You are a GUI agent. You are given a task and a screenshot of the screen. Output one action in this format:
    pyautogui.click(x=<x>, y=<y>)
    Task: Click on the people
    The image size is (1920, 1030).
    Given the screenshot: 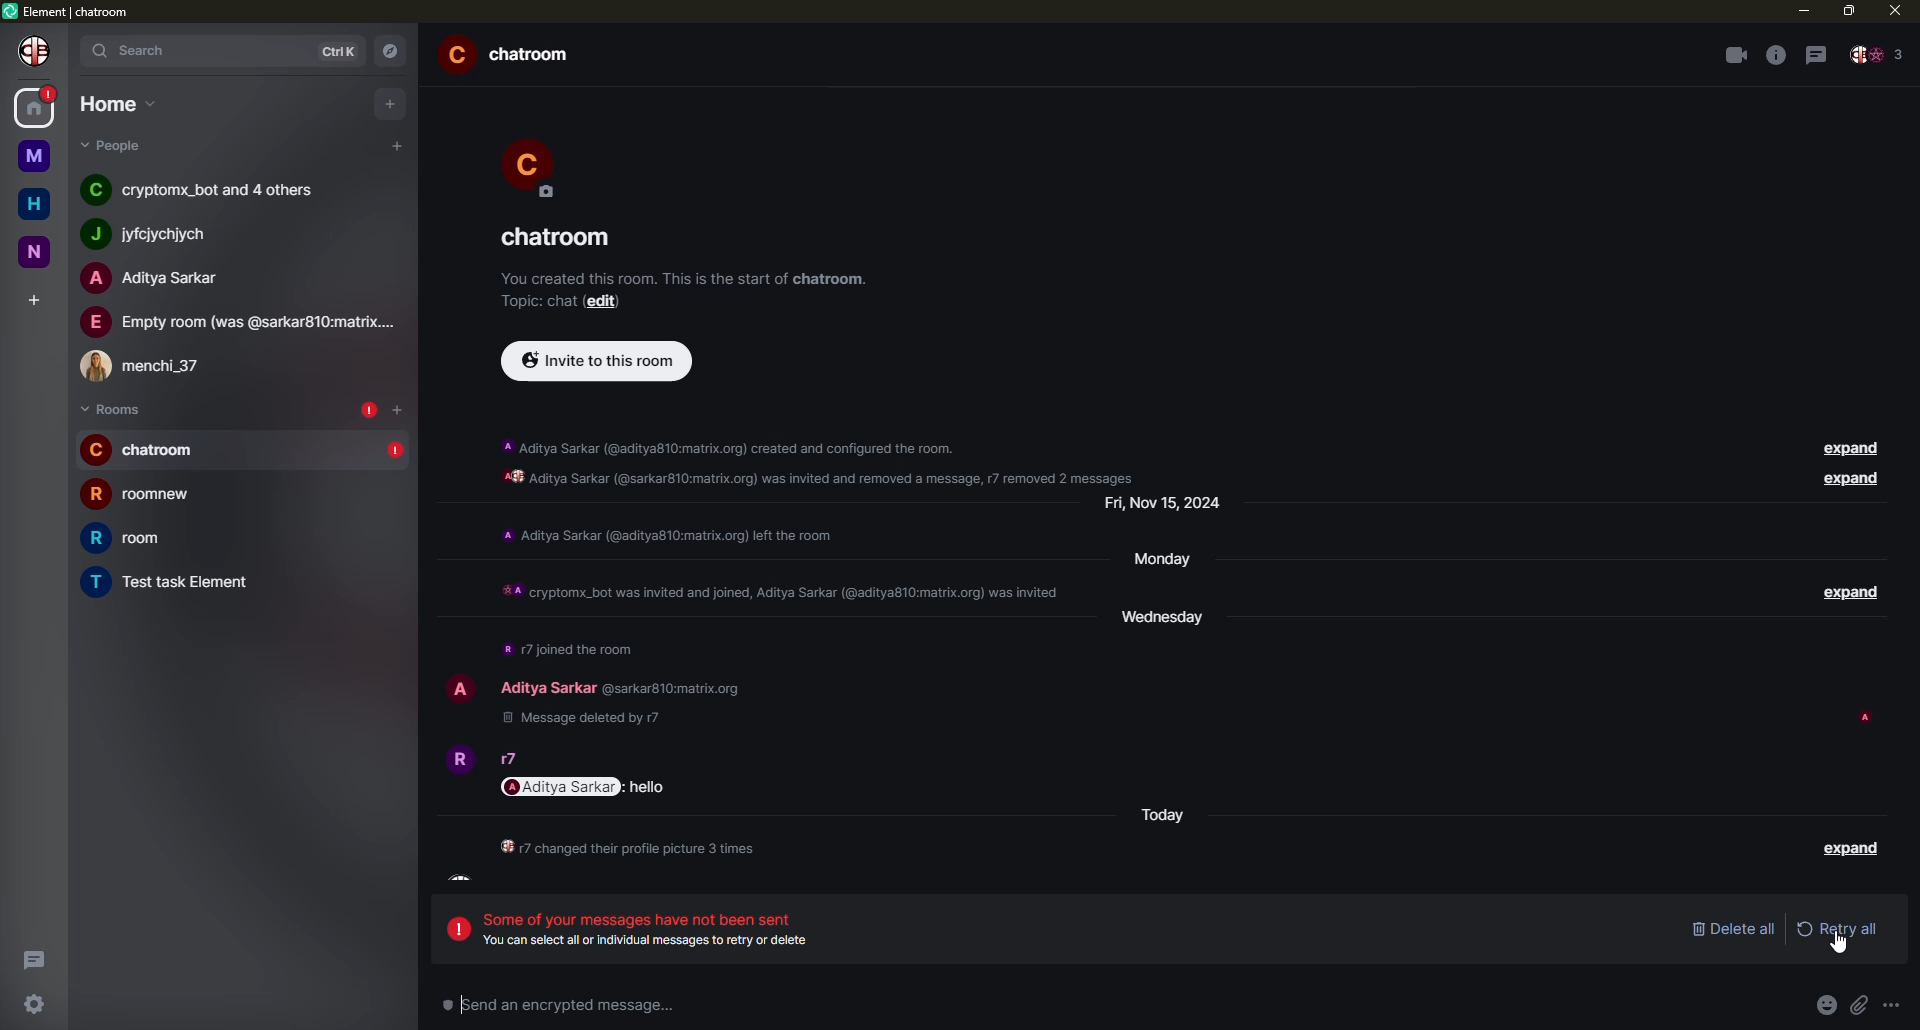 What is the action you would take?
    pyautogui.click(x=115, y=145)
    